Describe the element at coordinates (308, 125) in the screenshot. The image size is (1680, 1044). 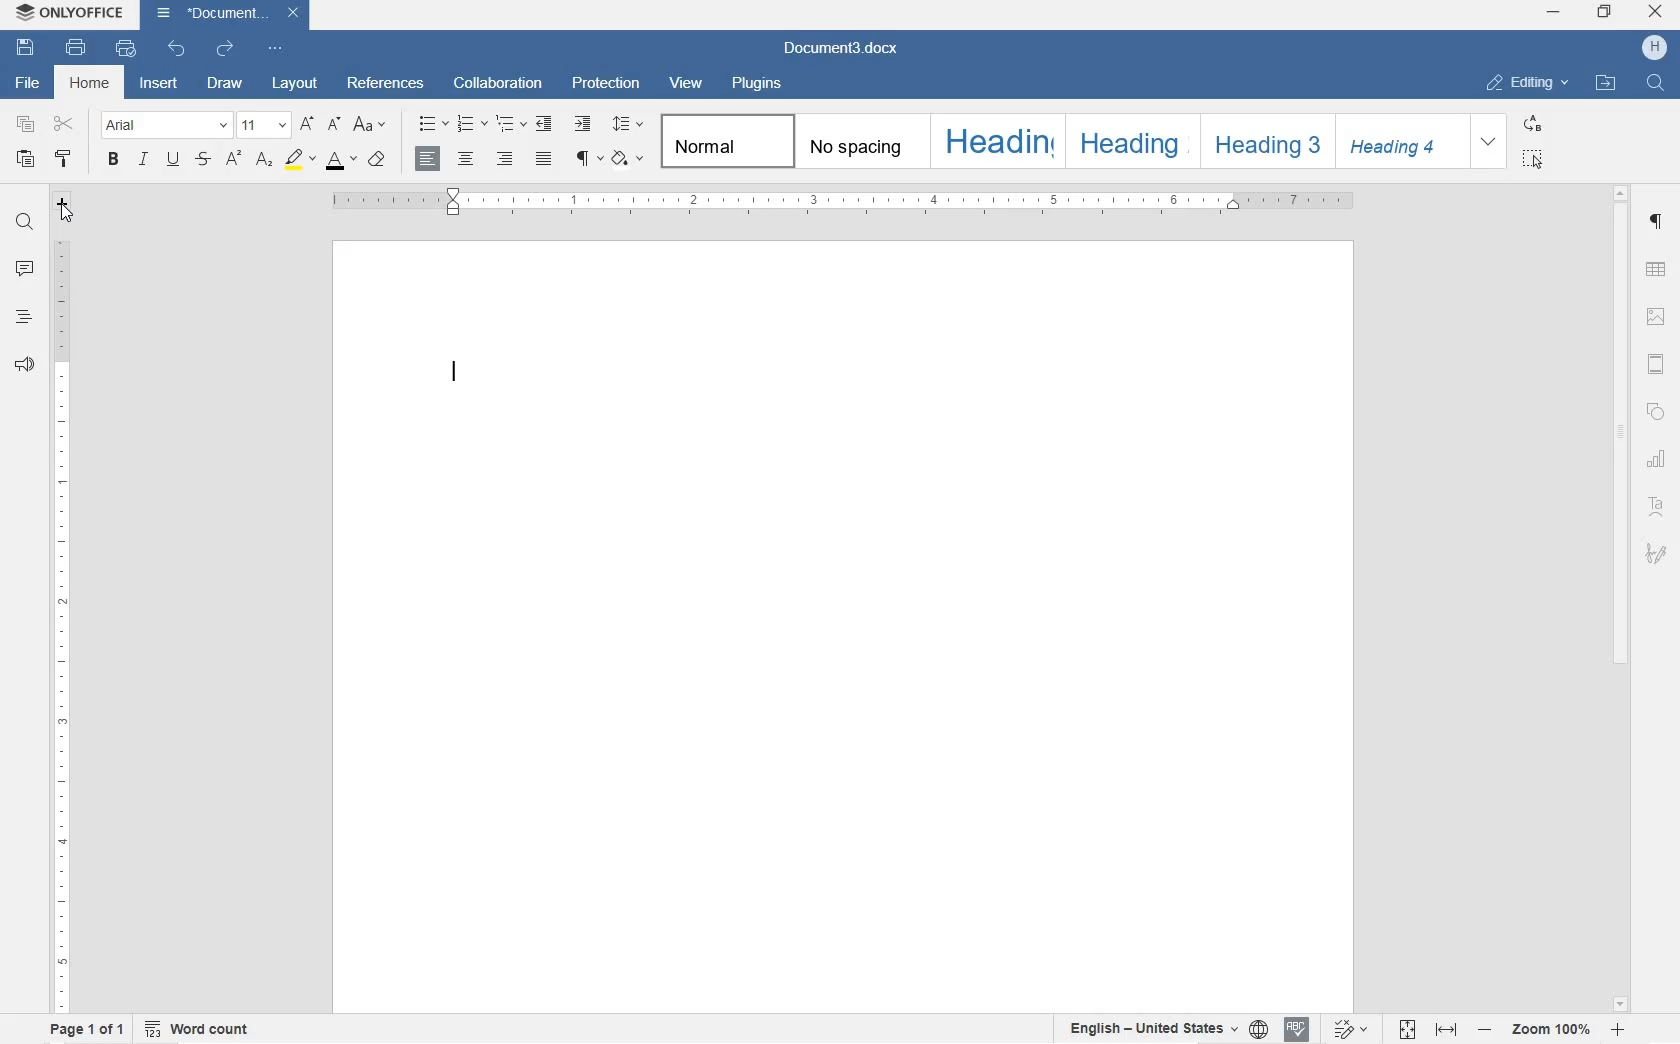
I see `INCREMENT FONT SIZE` at that location.